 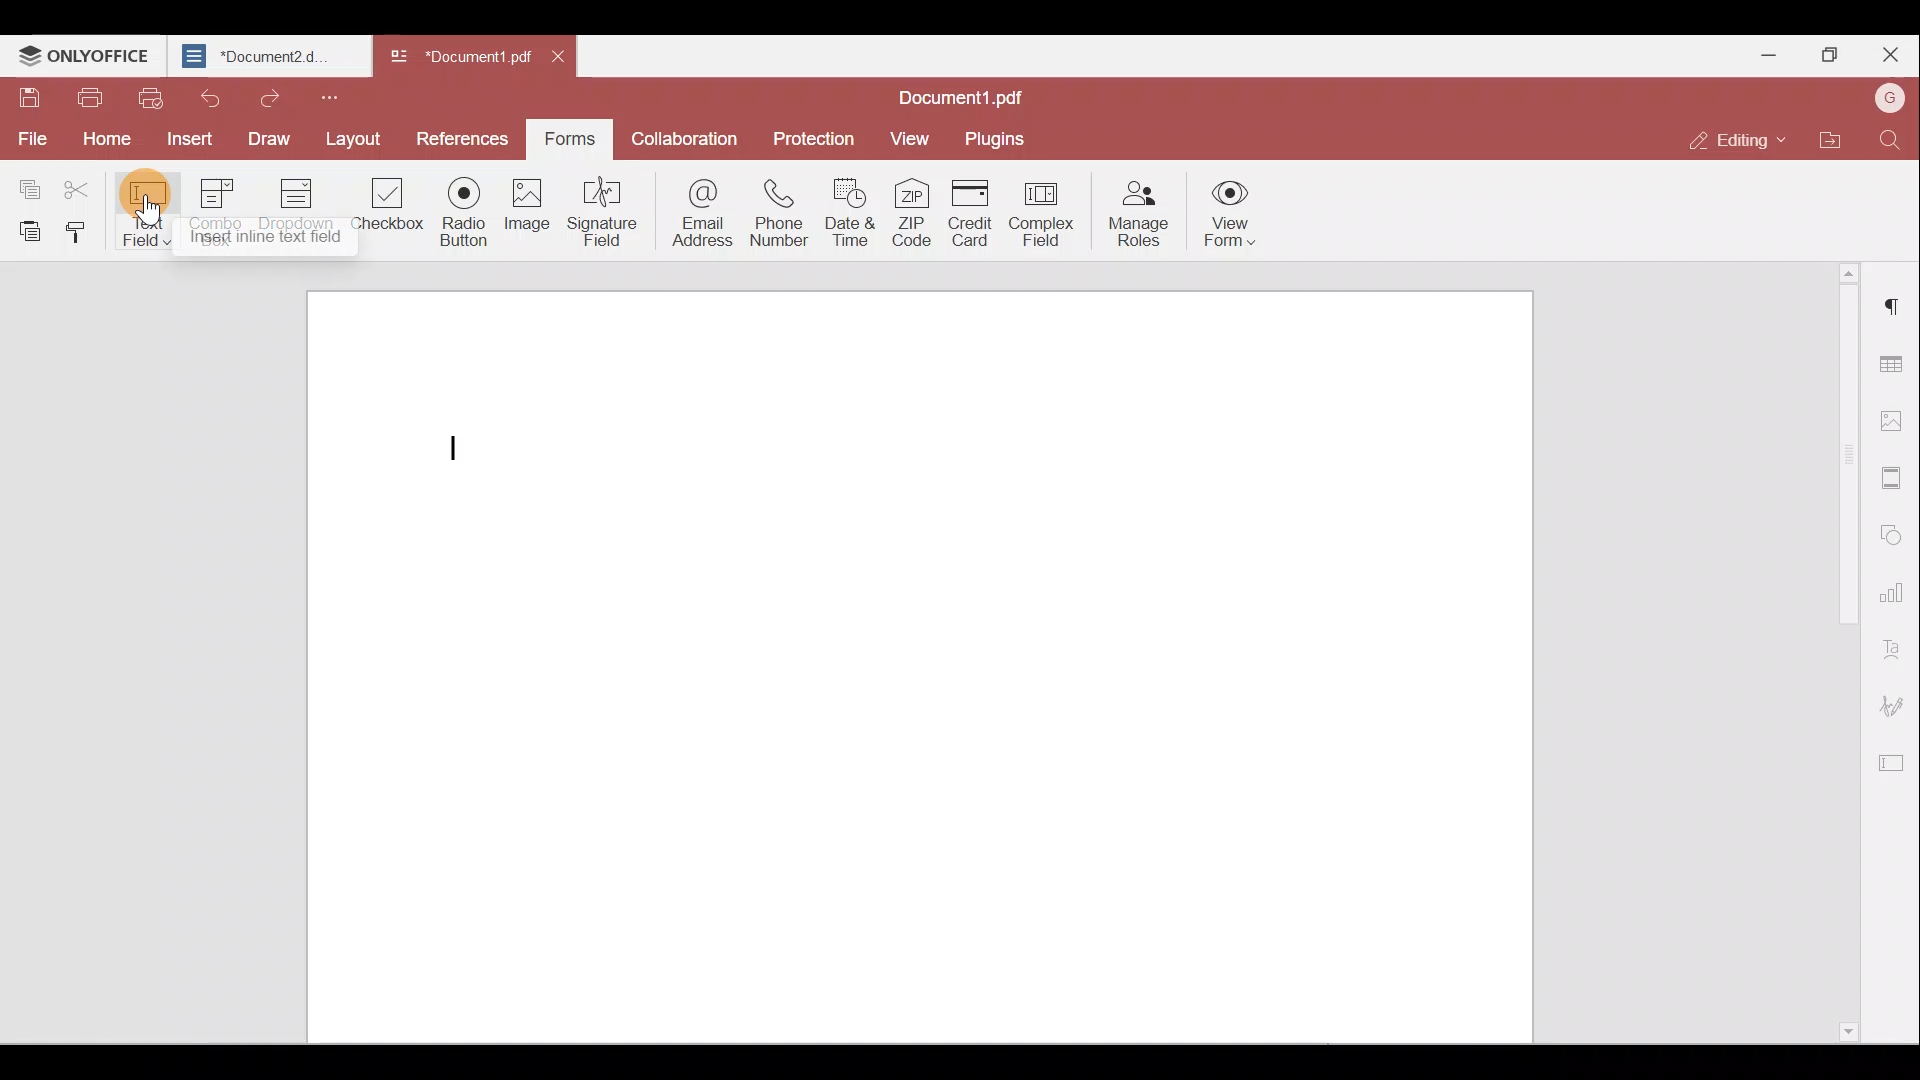 What do you see at coordinates (148, 212) in the screenshot?
I see `Text field` at bounding box center [148, 212].